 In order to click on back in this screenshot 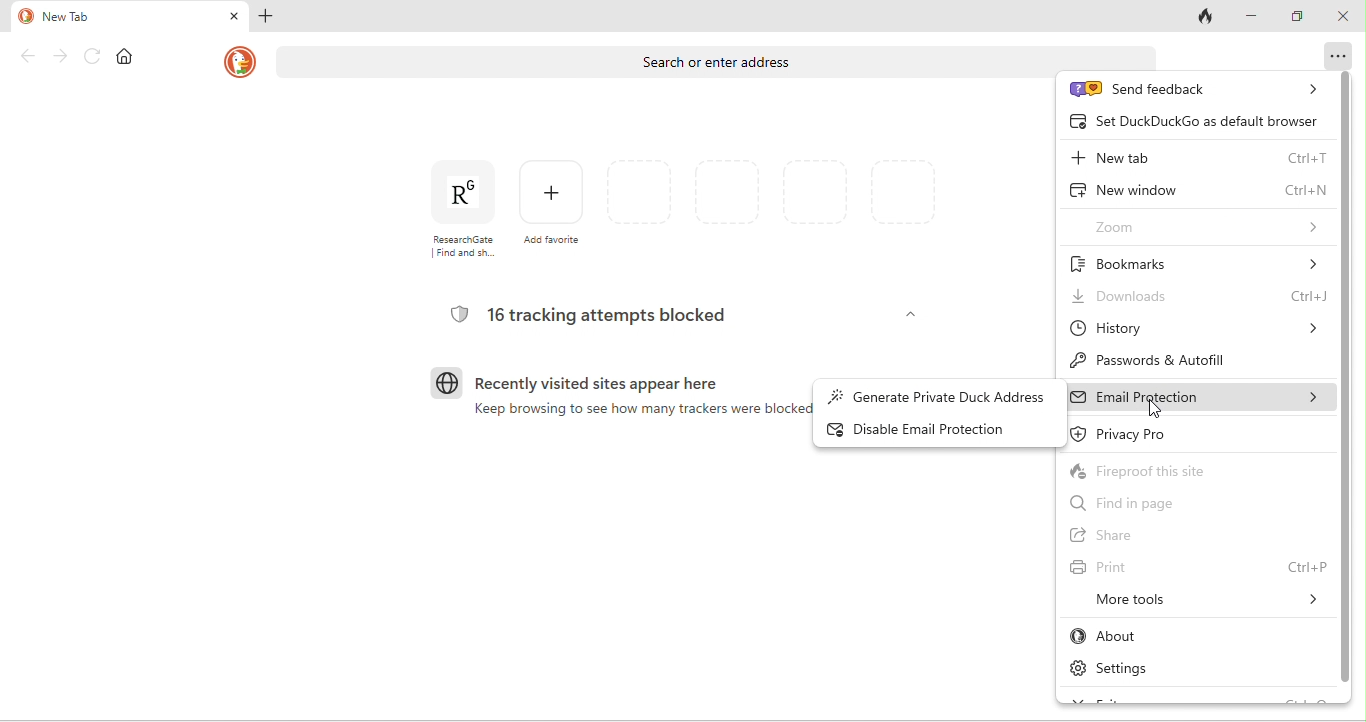, I will do `click(26, 56)`.